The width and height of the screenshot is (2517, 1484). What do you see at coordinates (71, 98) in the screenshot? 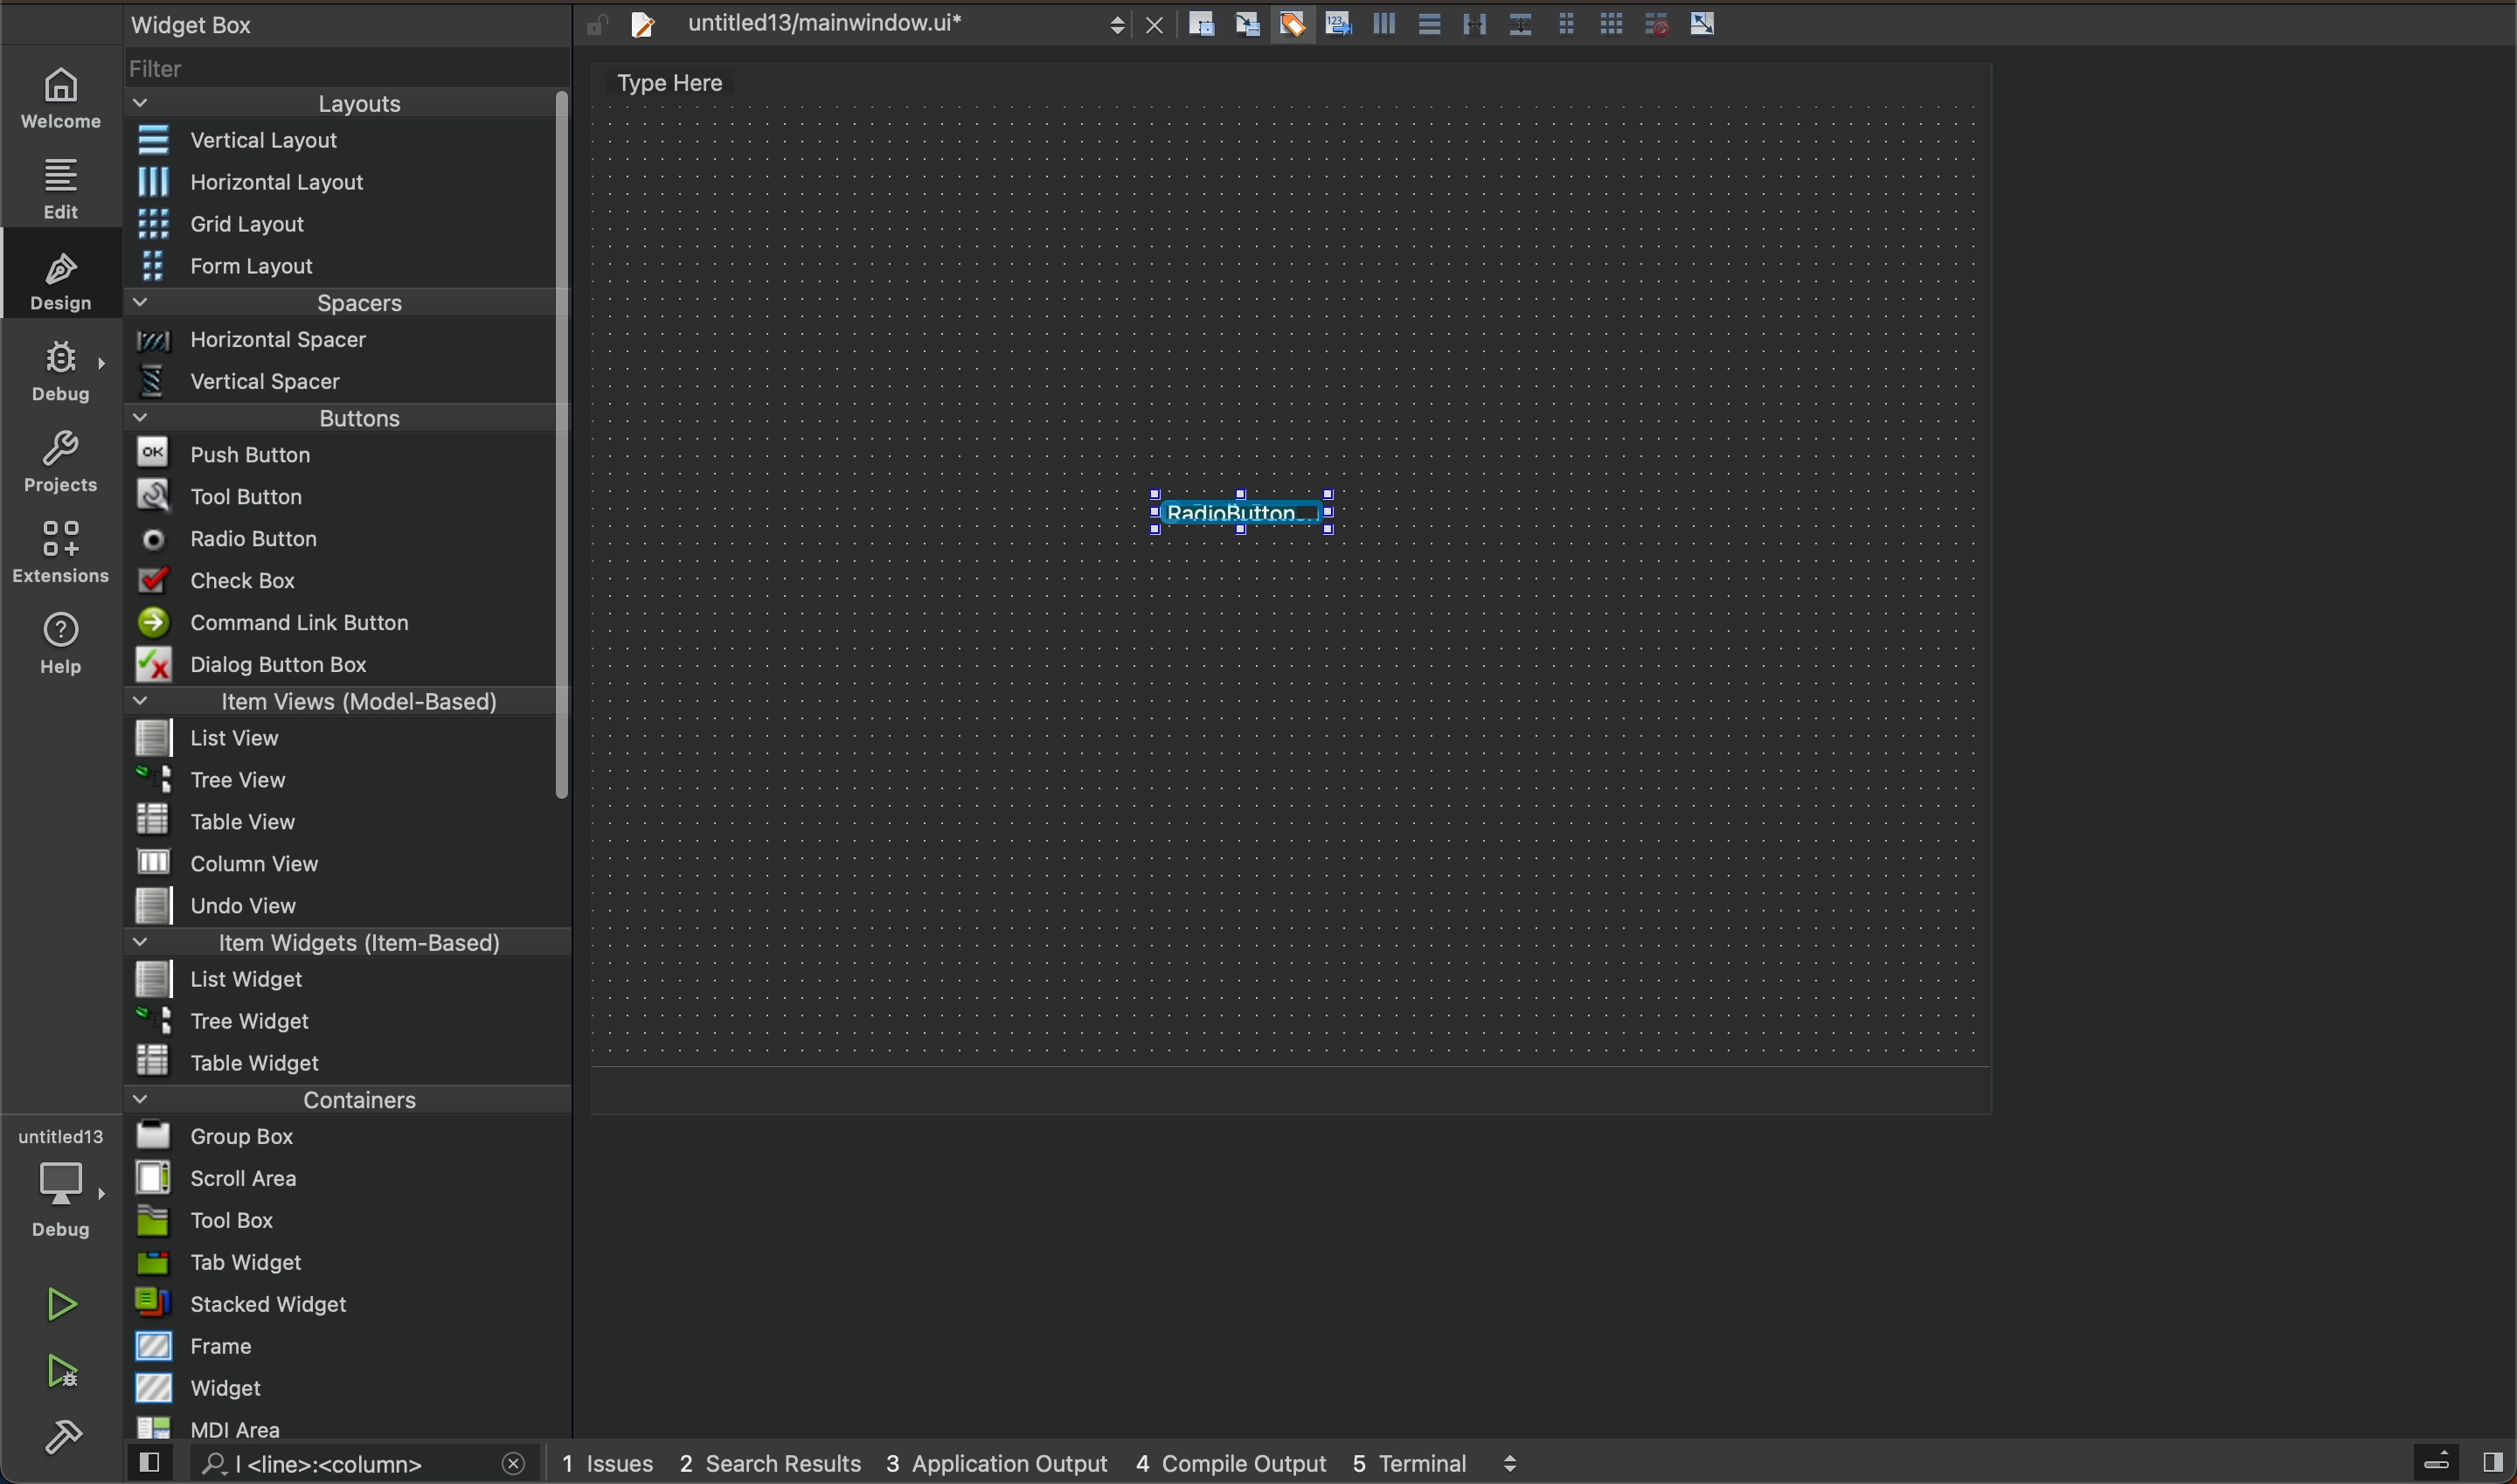
I see `home` at bounding box center [71, 98].